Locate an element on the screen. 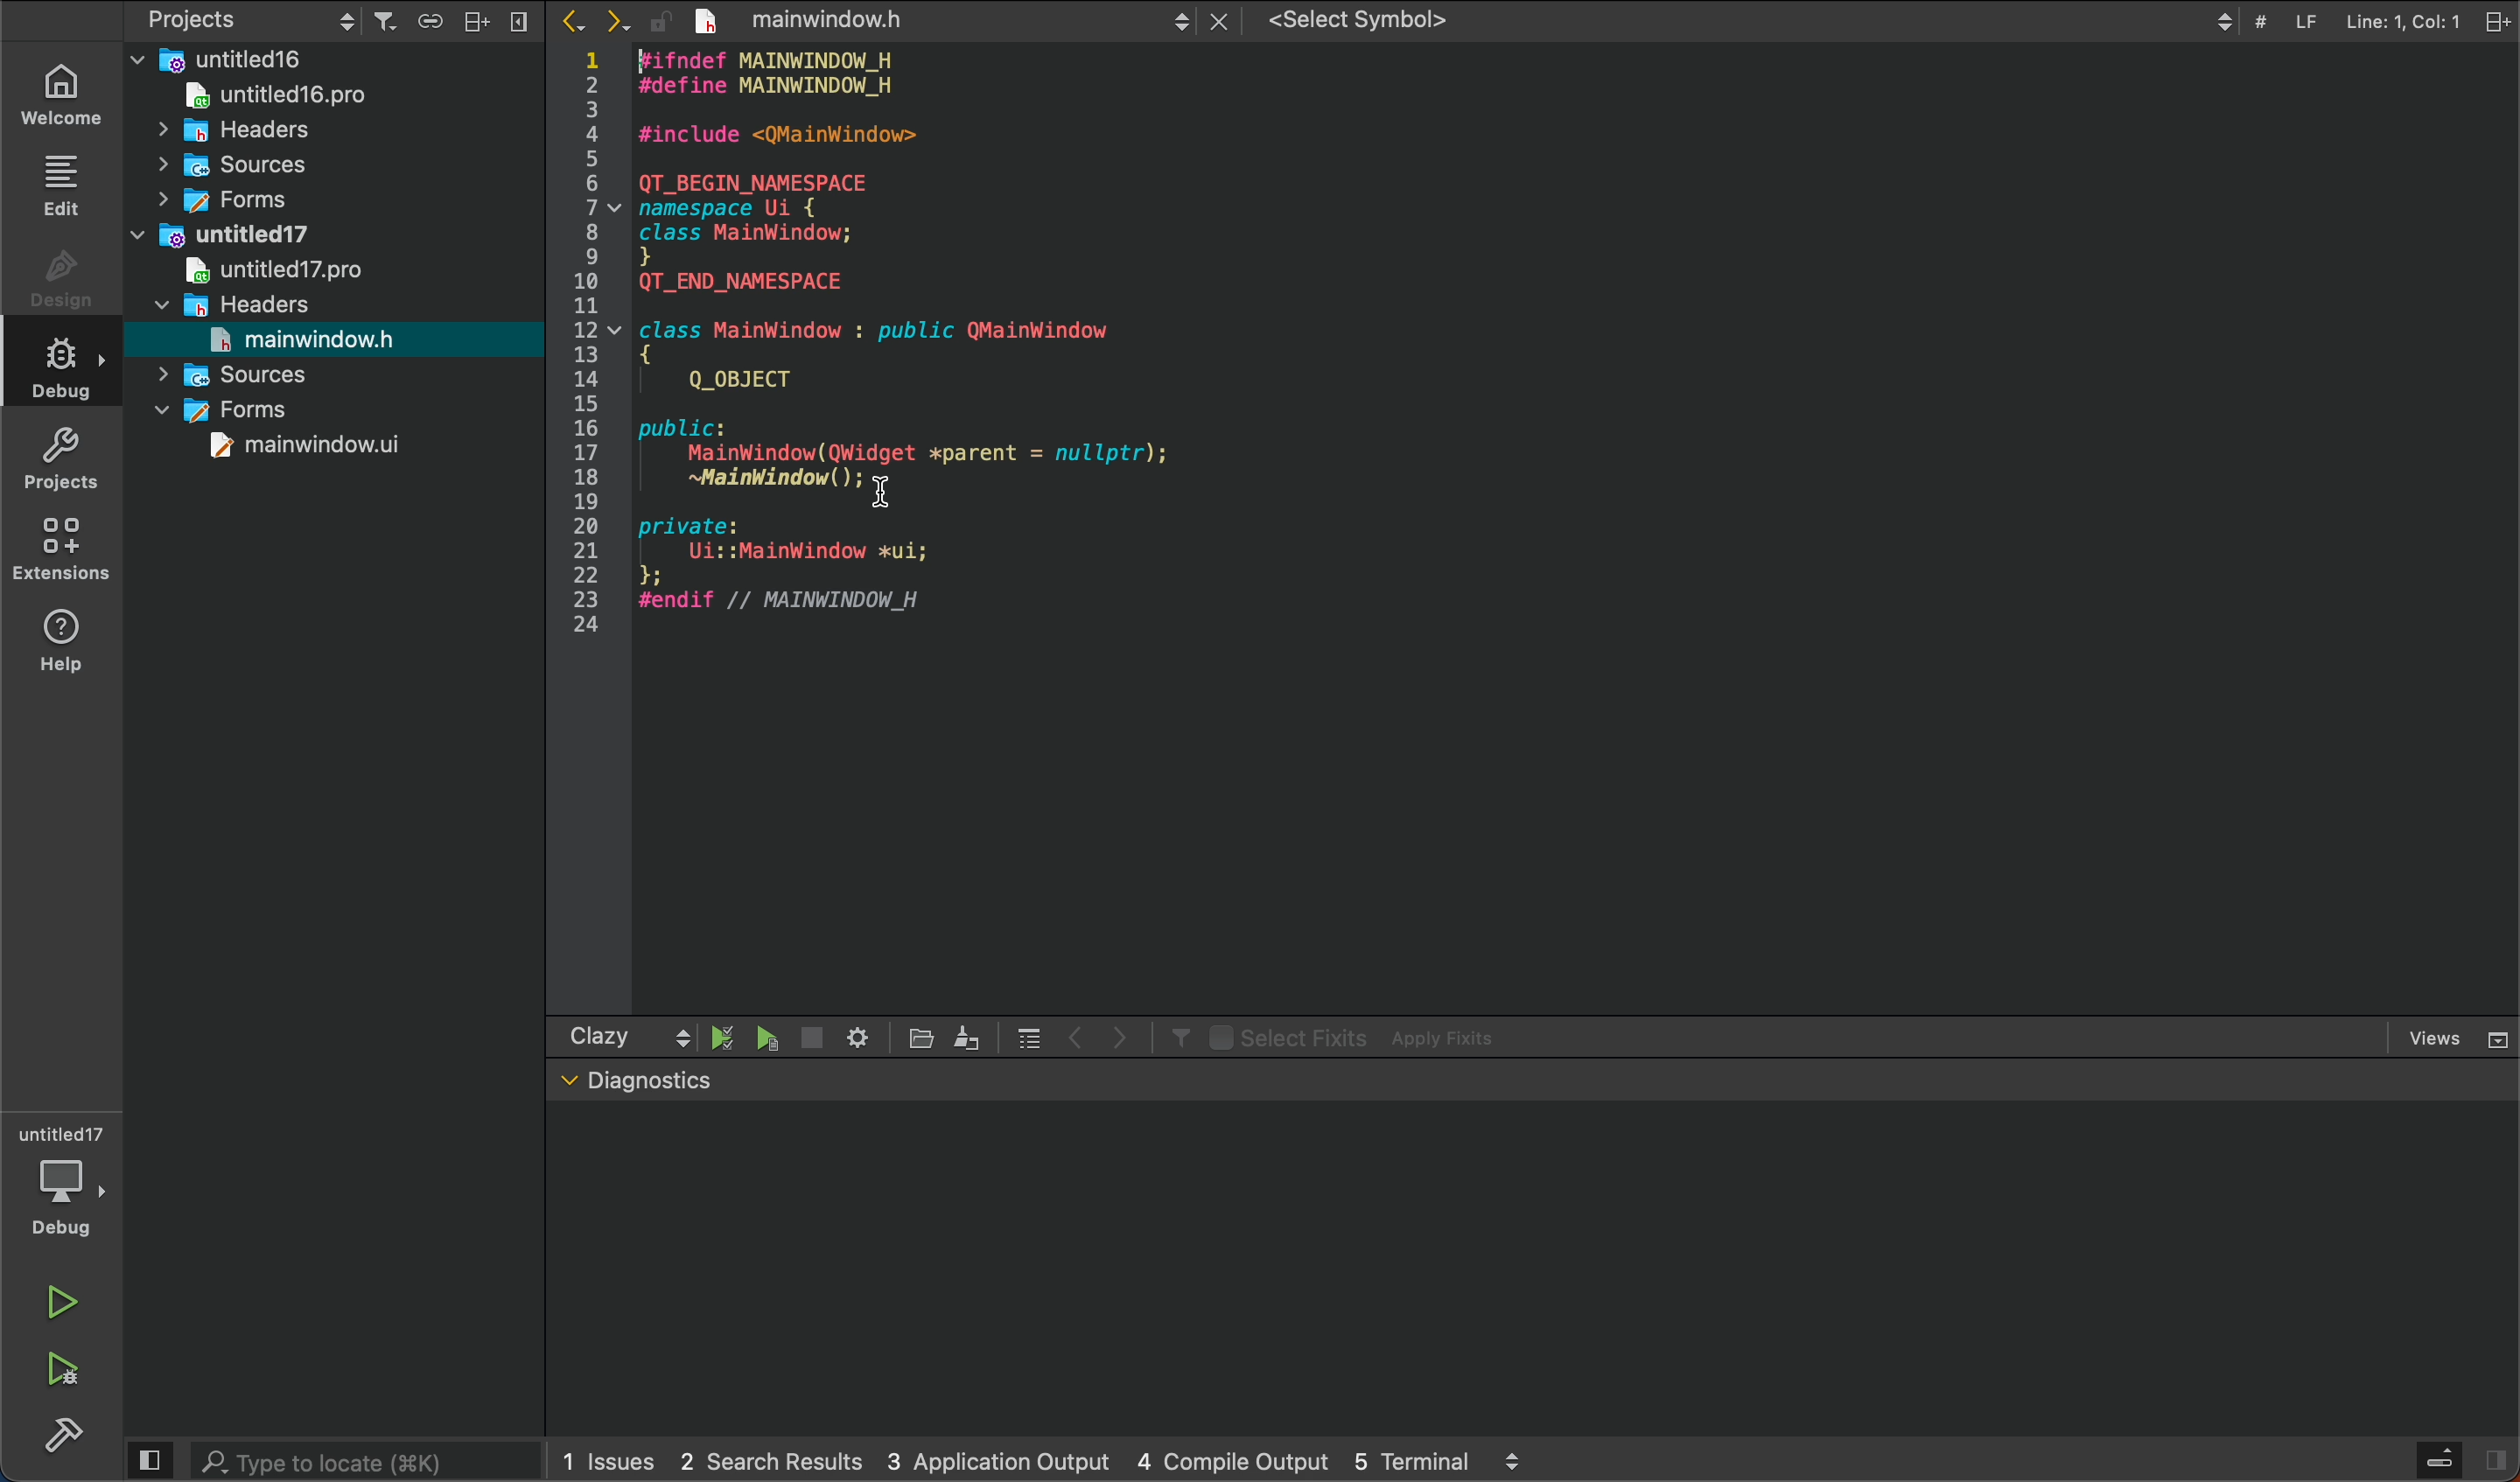 Image resolution: width=2520 pixels, height=1482 pixels. Back is located at coordinates (572, 21).